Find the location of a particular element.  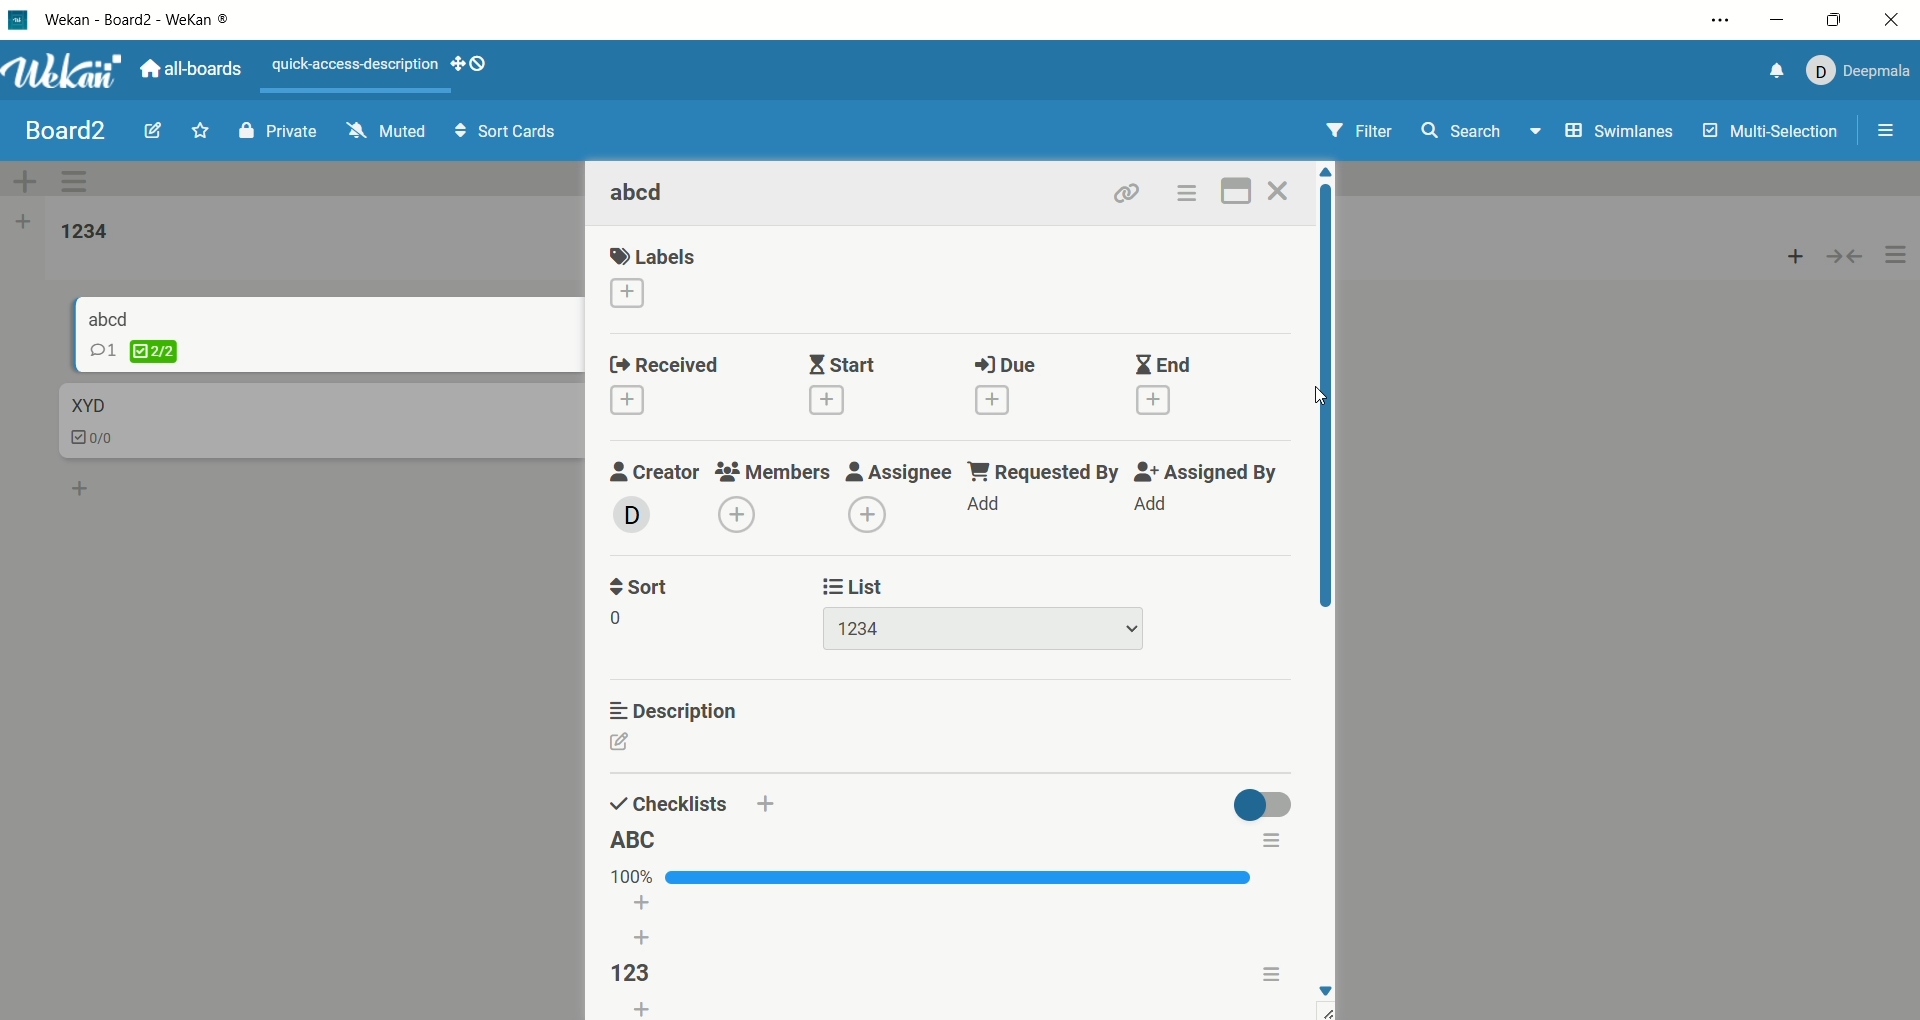

toggle button is located at coordinates (1258, 801).